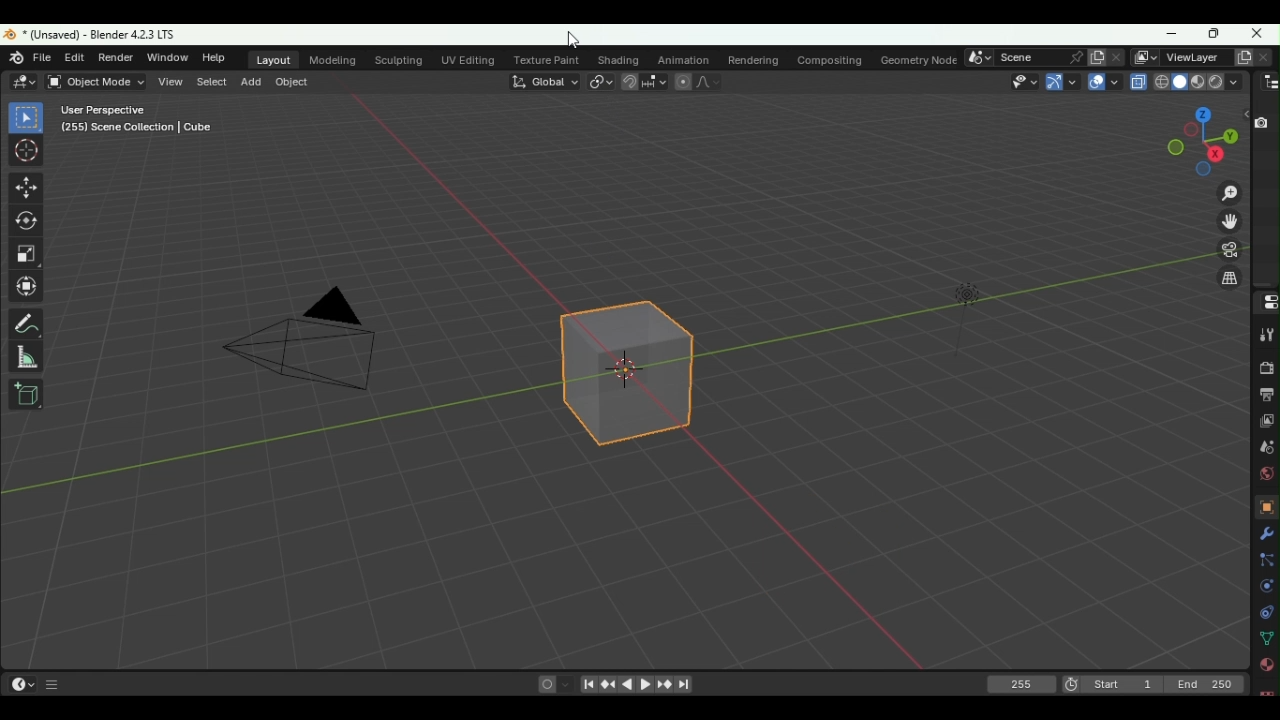 The height and width of the screenshot is (720, 1280). I want to click on Rotate the view, so click(1216, 154).